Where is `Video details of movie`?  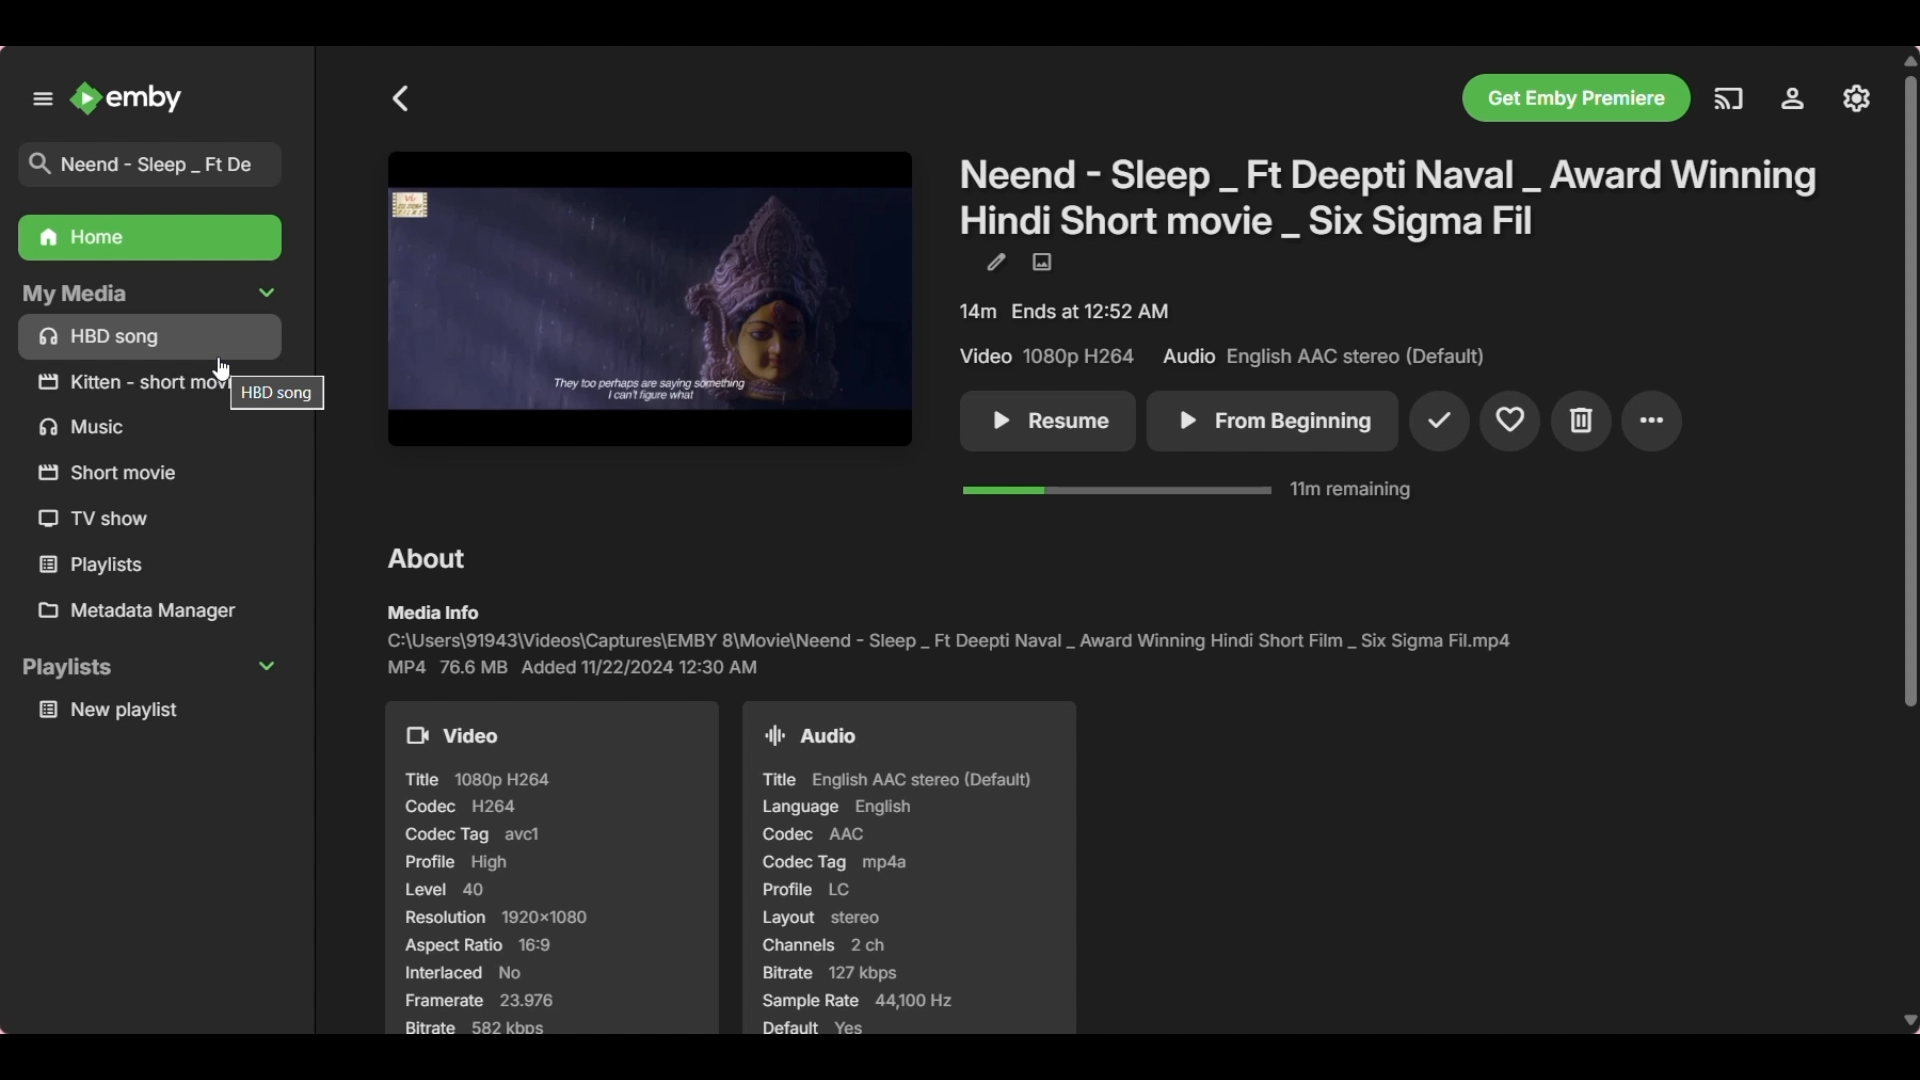 Video details of movie is located at coordinates (552, 867).